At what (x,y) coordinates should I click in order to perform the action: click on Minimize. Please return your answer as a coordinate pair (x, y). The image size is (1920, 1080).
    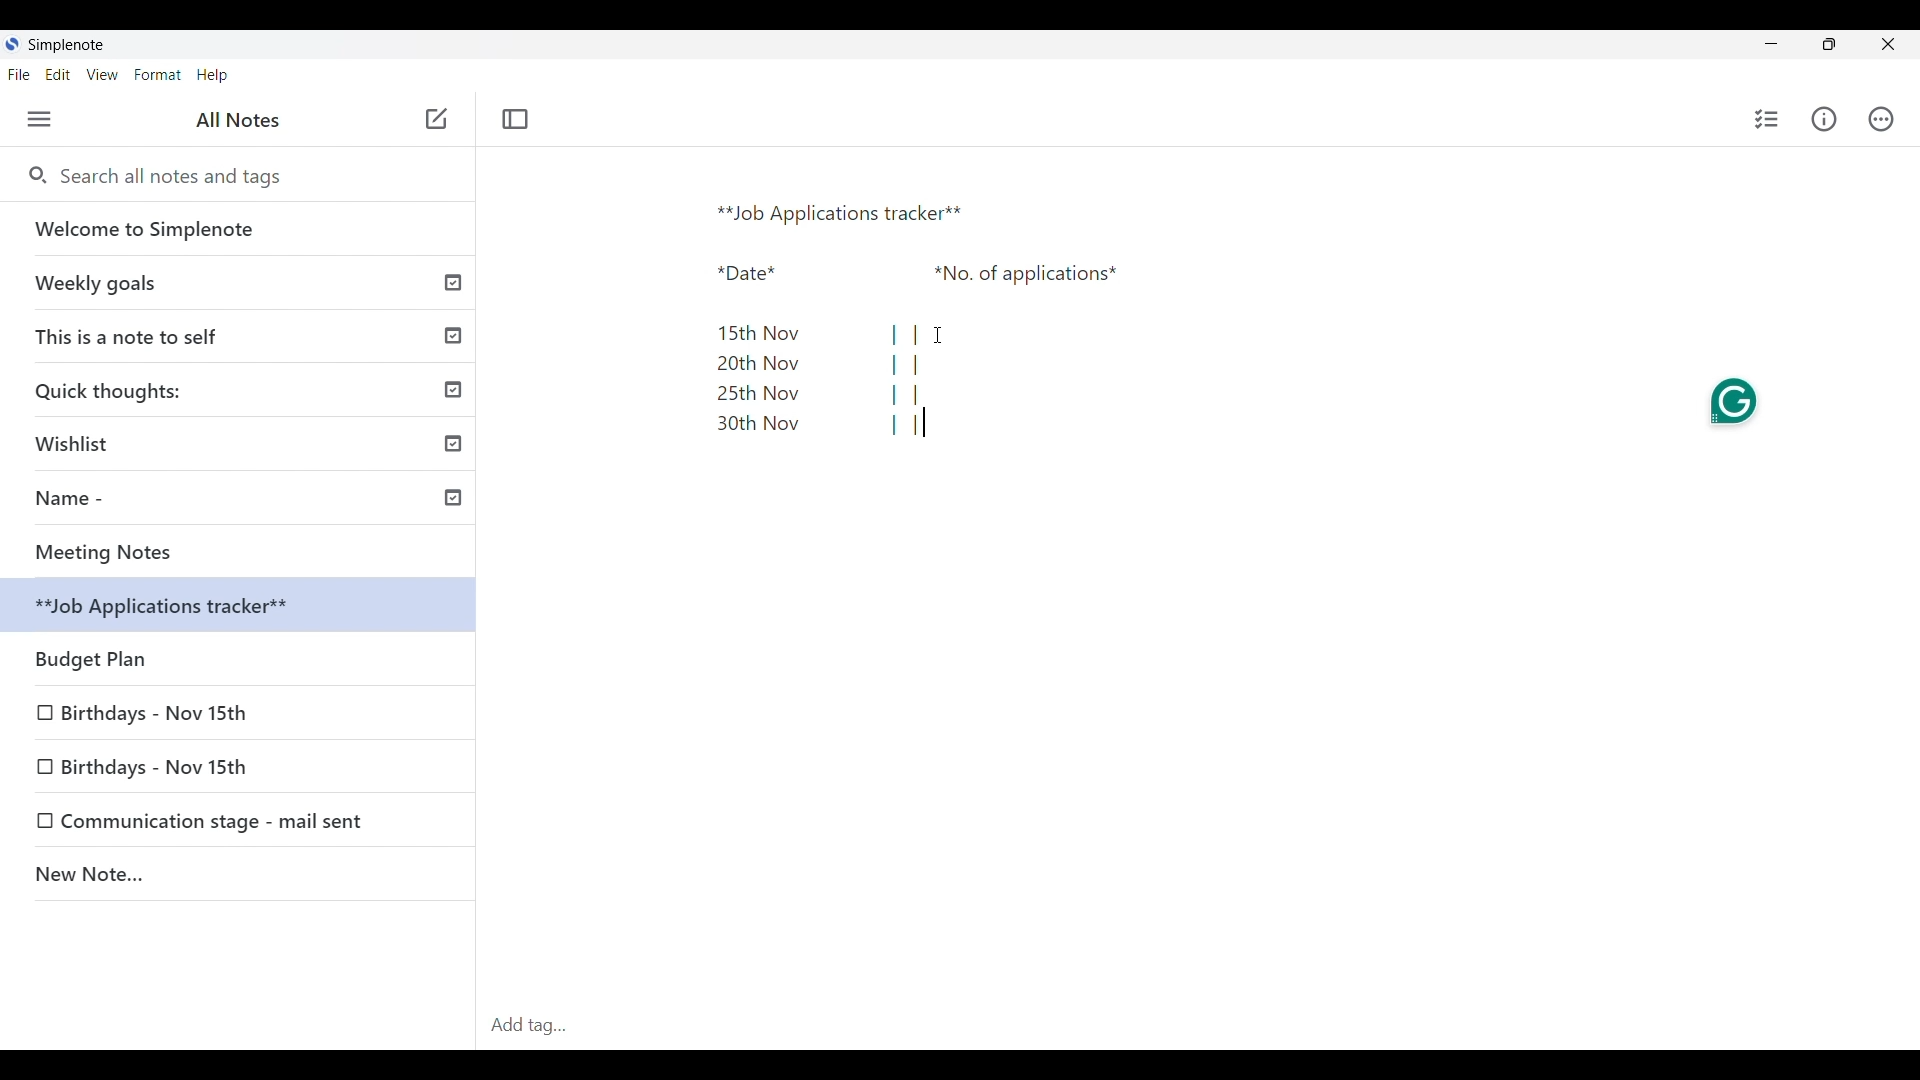
    Looking at the image, I should click on (1771, 43).